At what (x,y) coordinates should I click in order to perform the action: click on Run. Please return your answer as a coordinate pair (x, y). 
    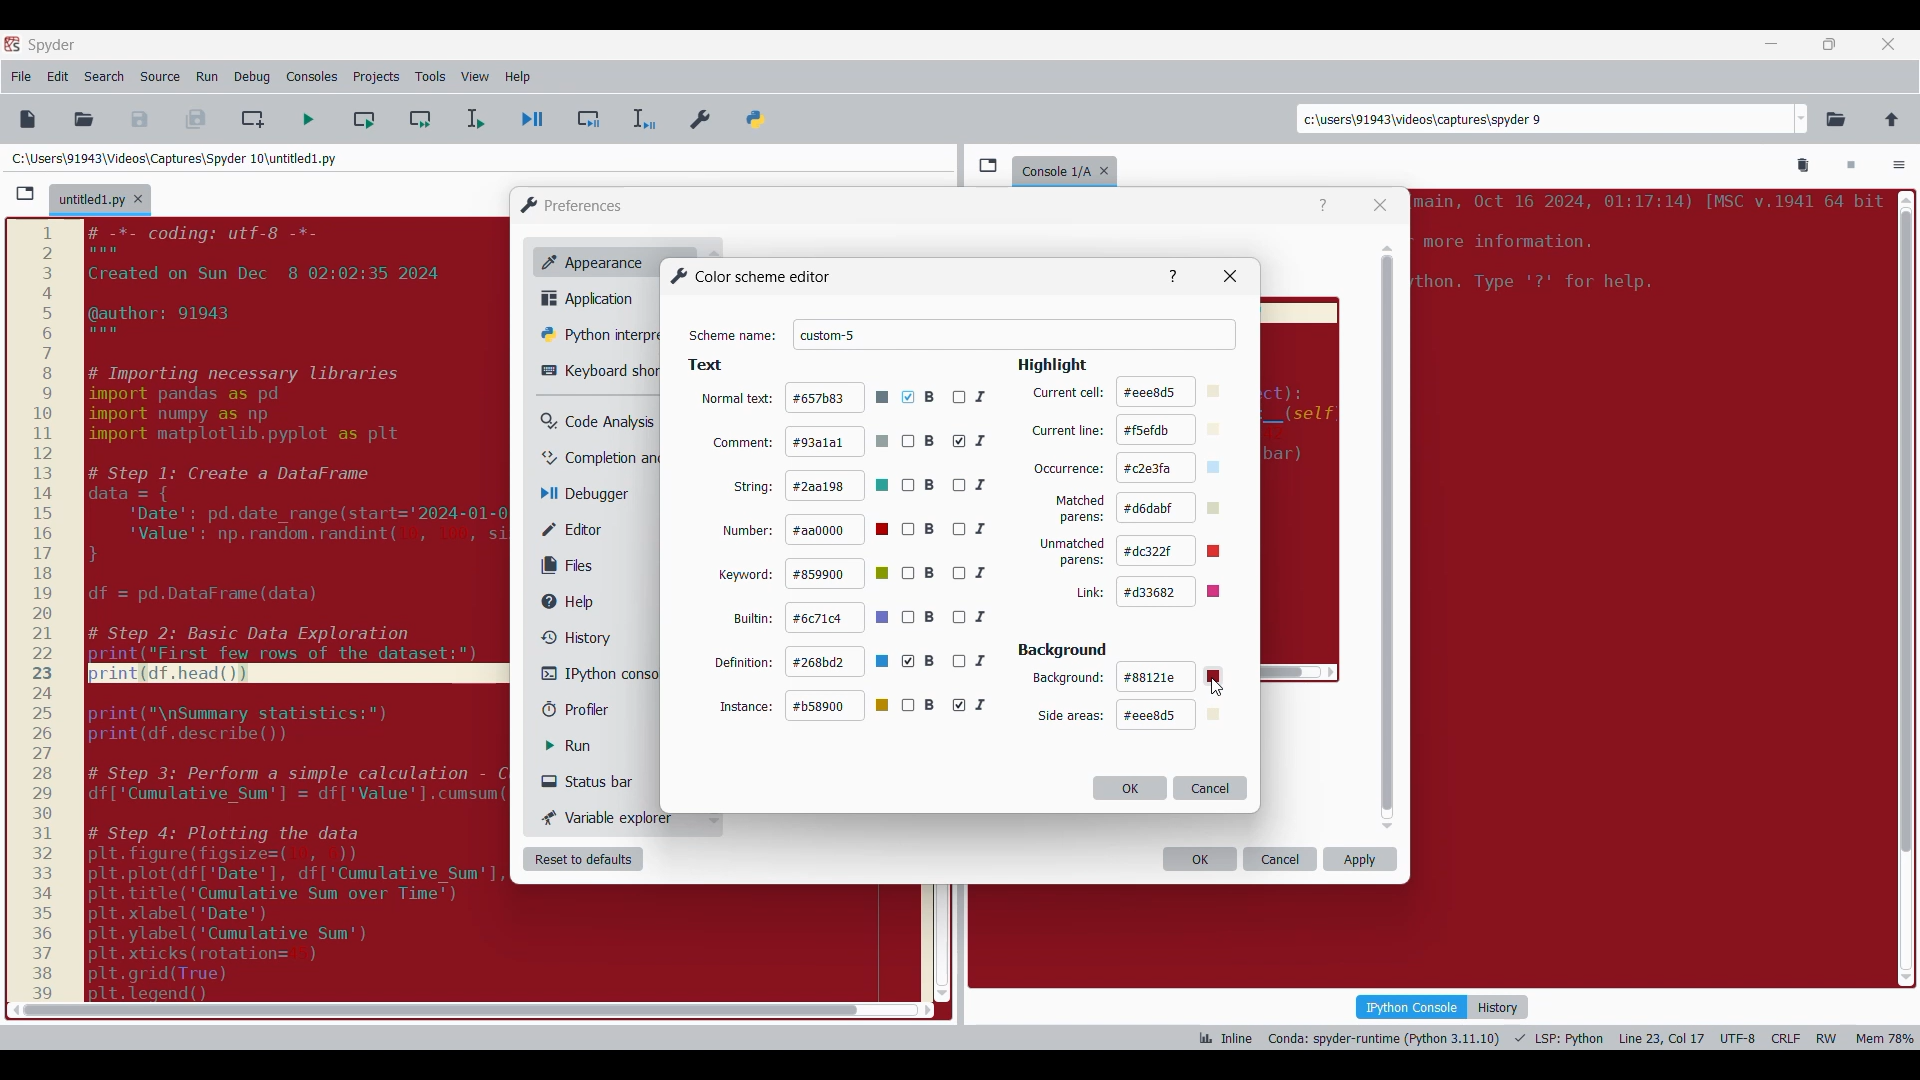
    Looking at the image, I should click on (583, 746).